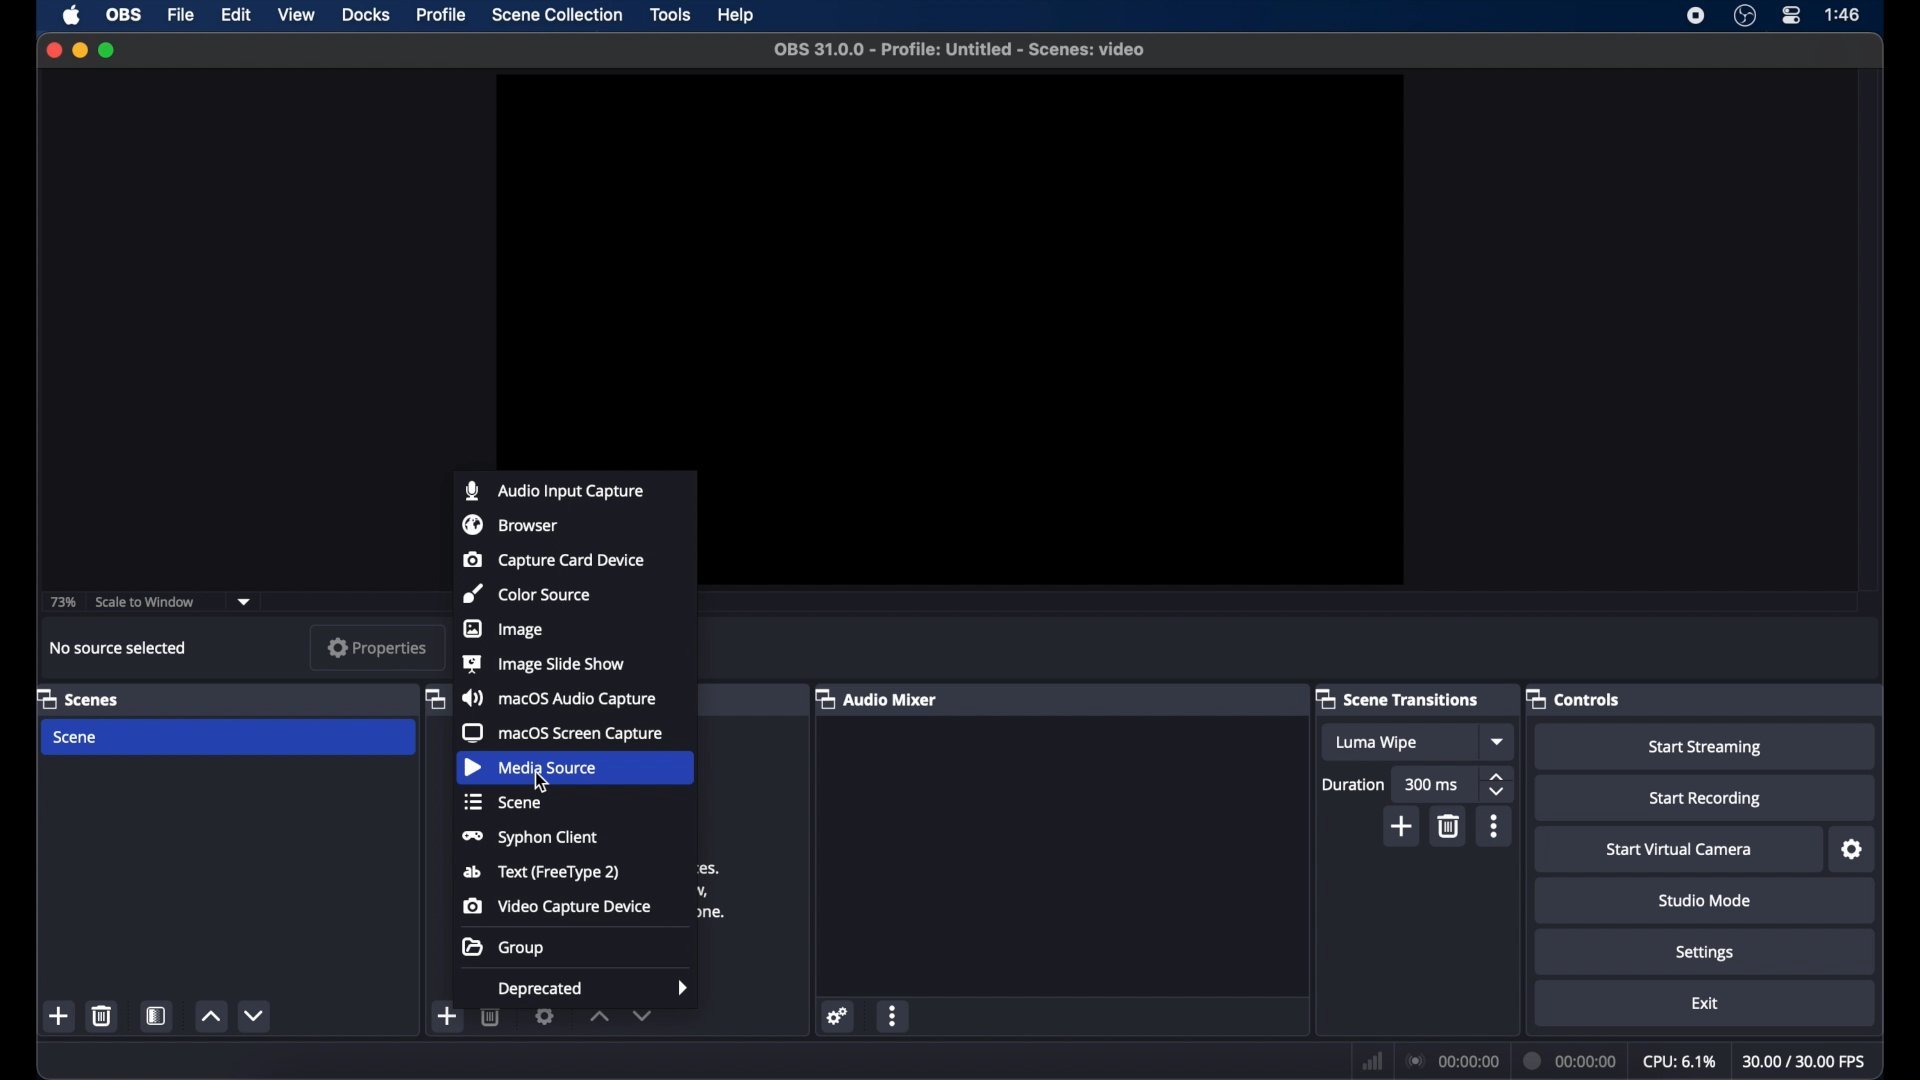 The height and width of the screenshot is (1080, 1920). Describe the element at coordinates (559, 15) in the screenshot. I see `scene collection` at that location.